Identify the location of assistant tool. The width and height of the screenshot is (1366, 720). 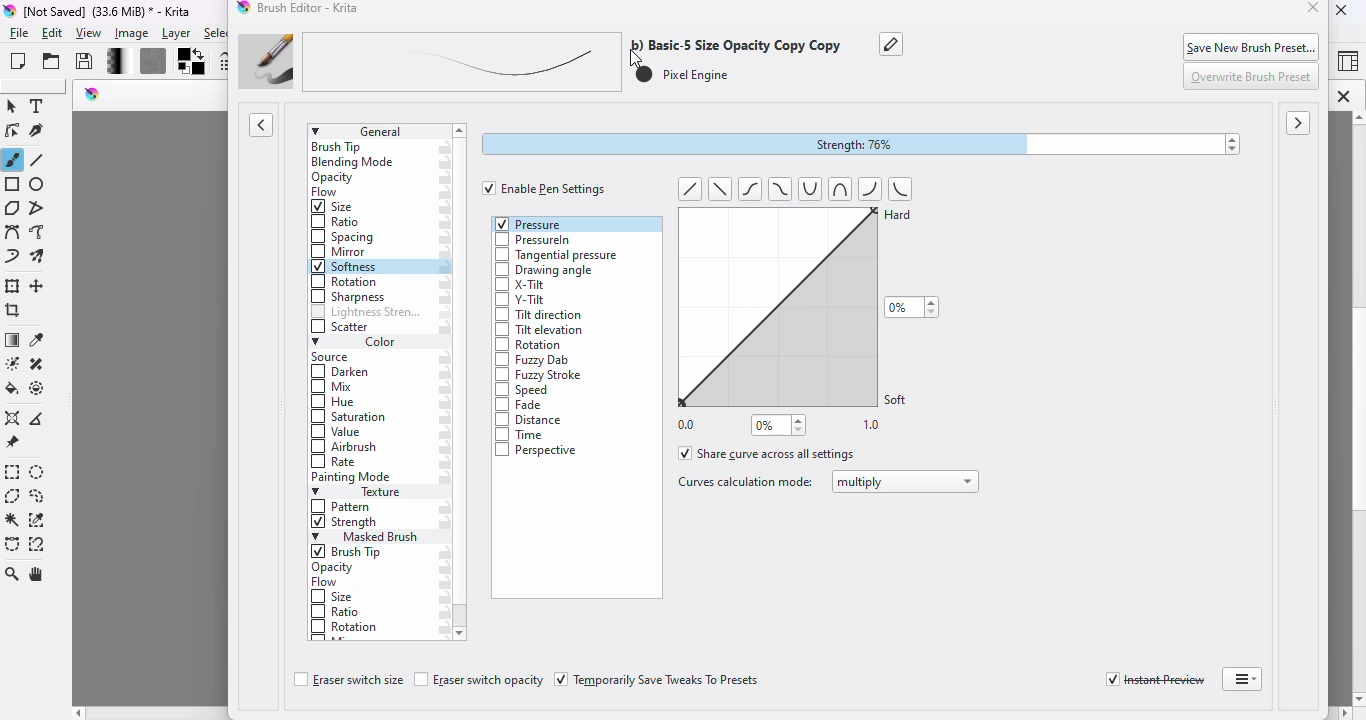
(12, 418).